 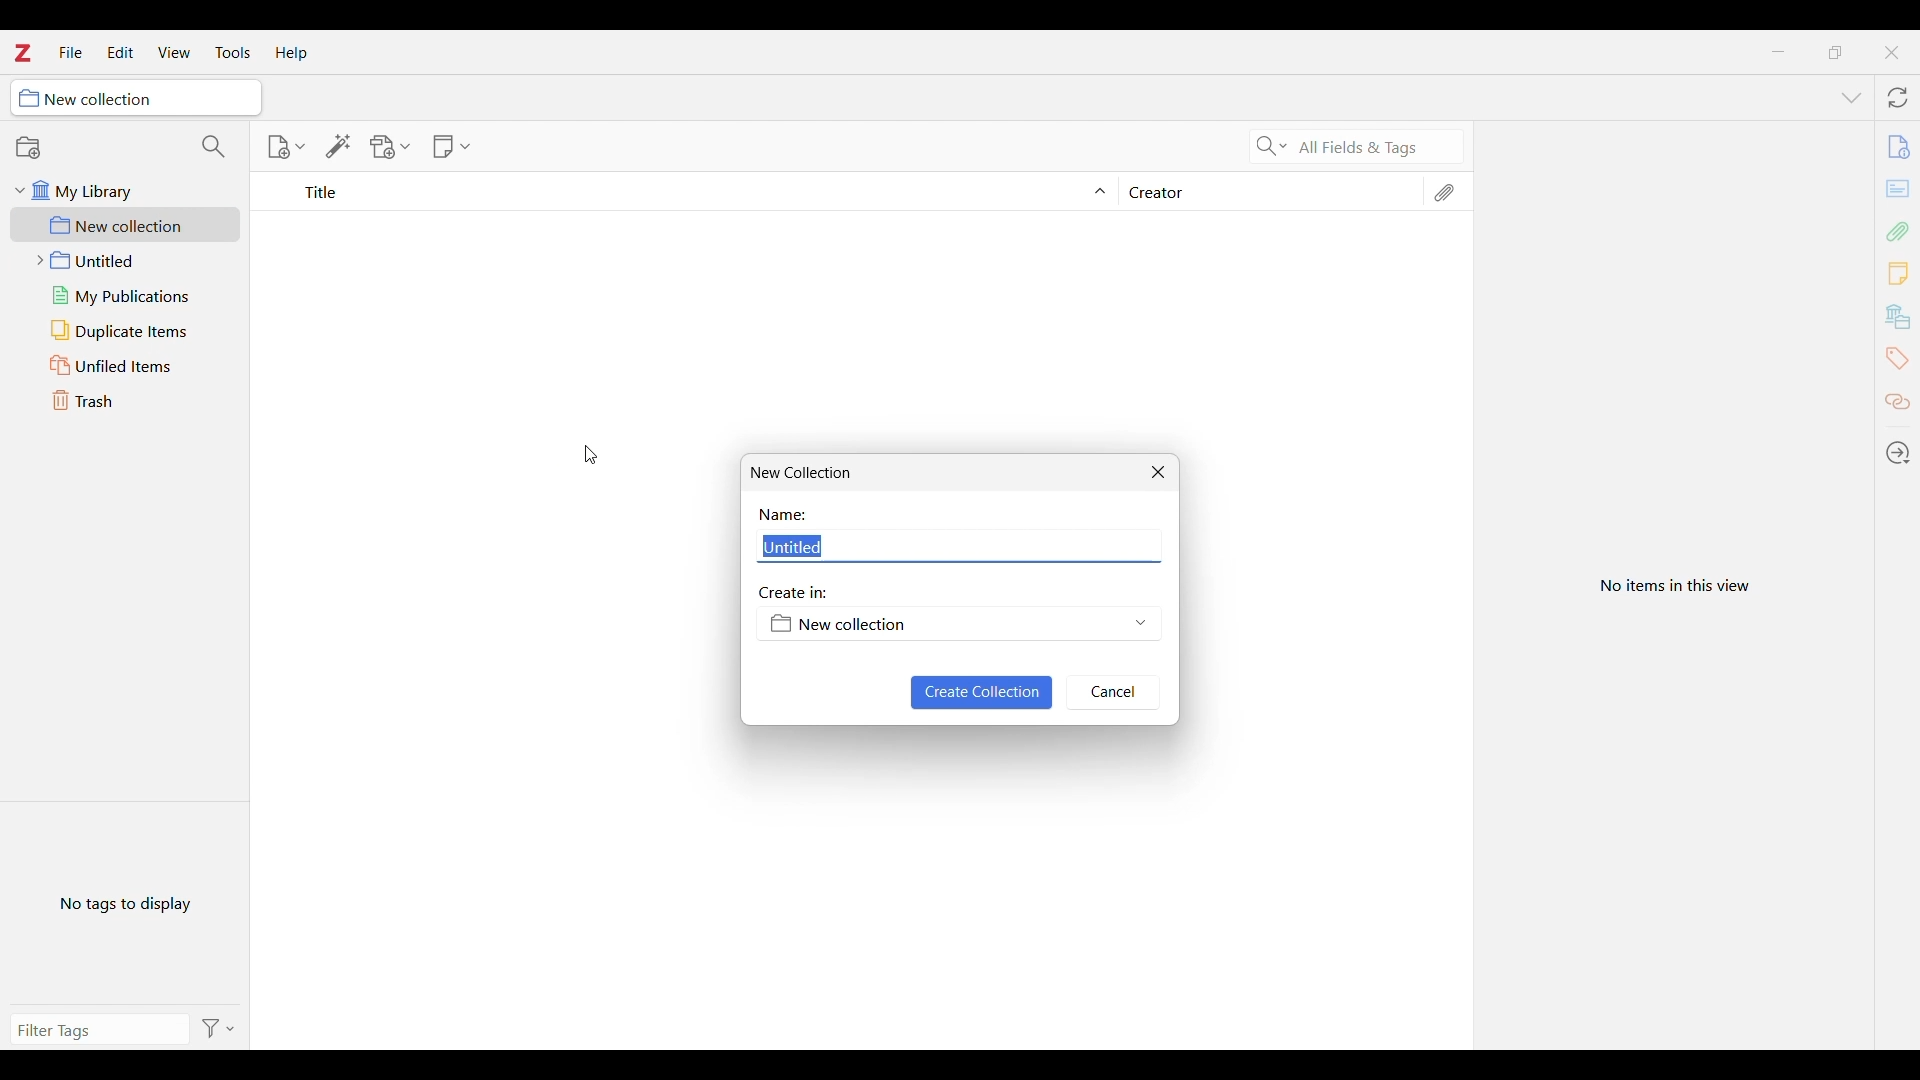 What do you see at coordinates (1898, 453) in the screenshot?
I see `Locate` at bounding box center [1898, 453].